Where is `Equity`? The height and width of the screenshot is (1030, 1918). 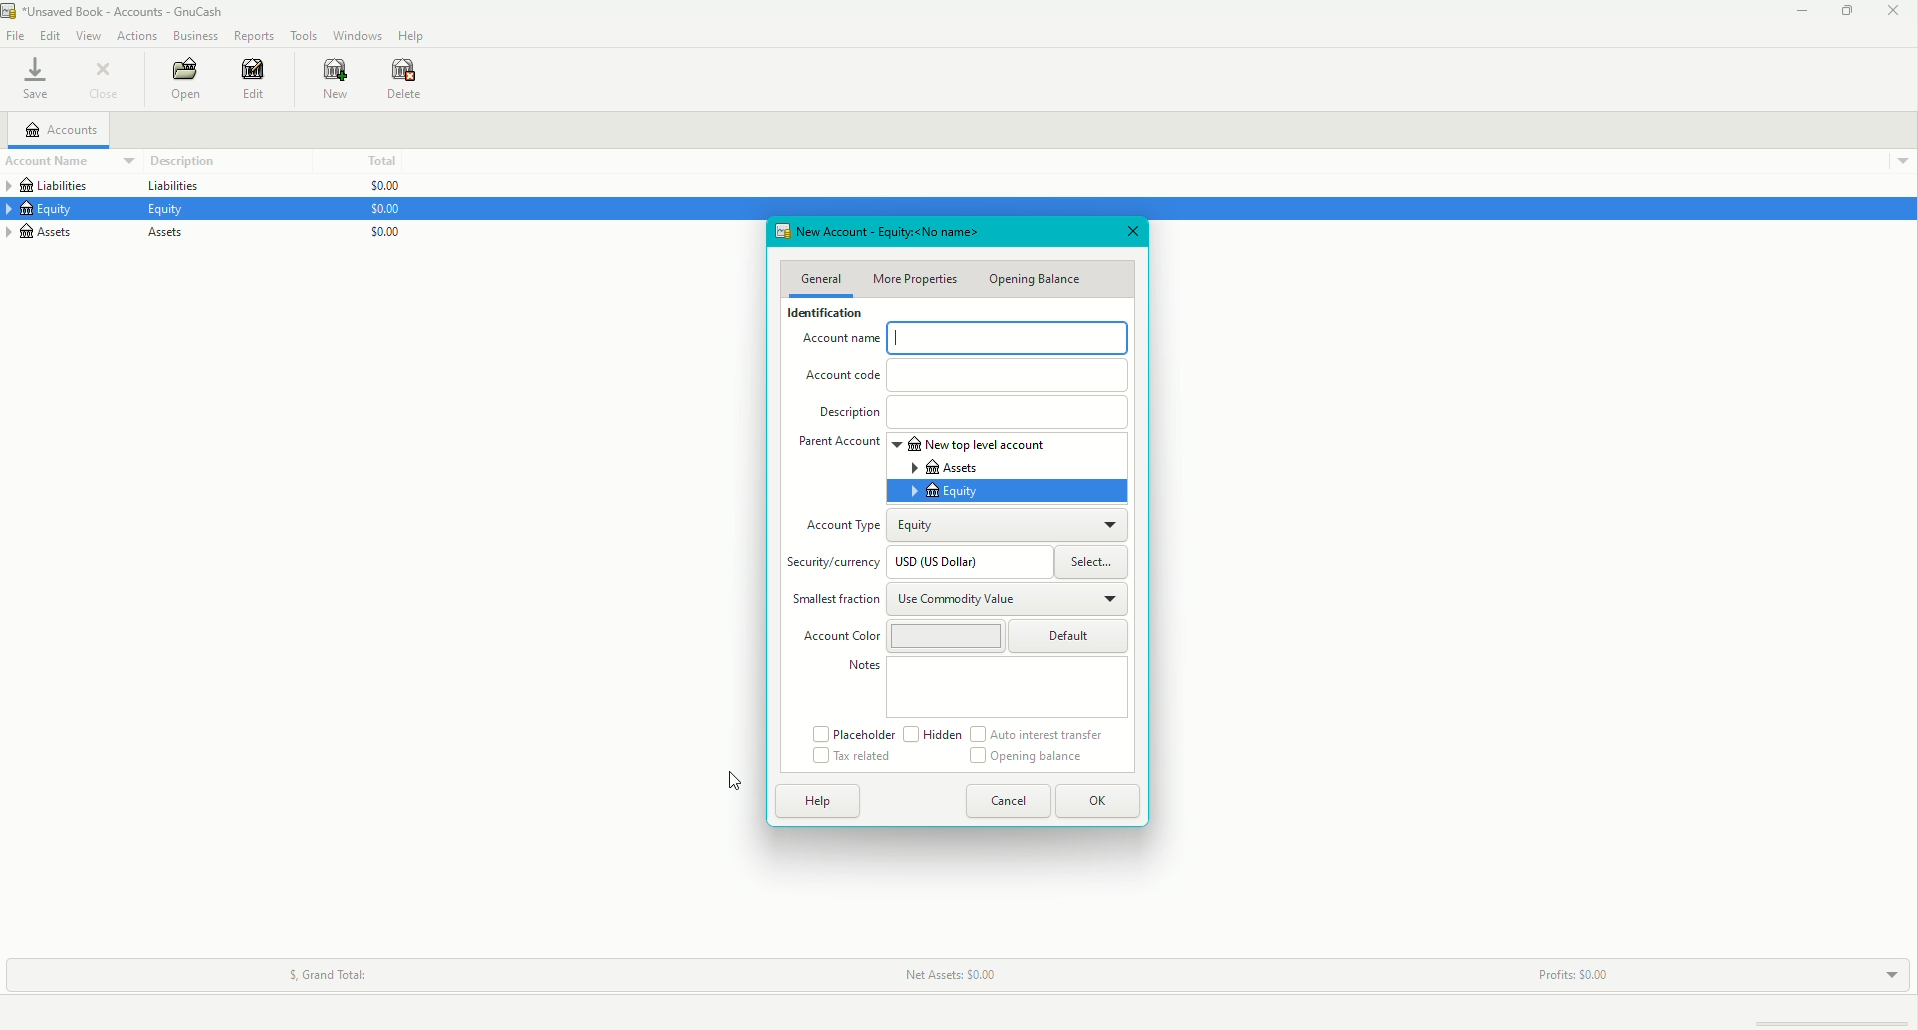 Equity is located at coordinates (1009, 492).